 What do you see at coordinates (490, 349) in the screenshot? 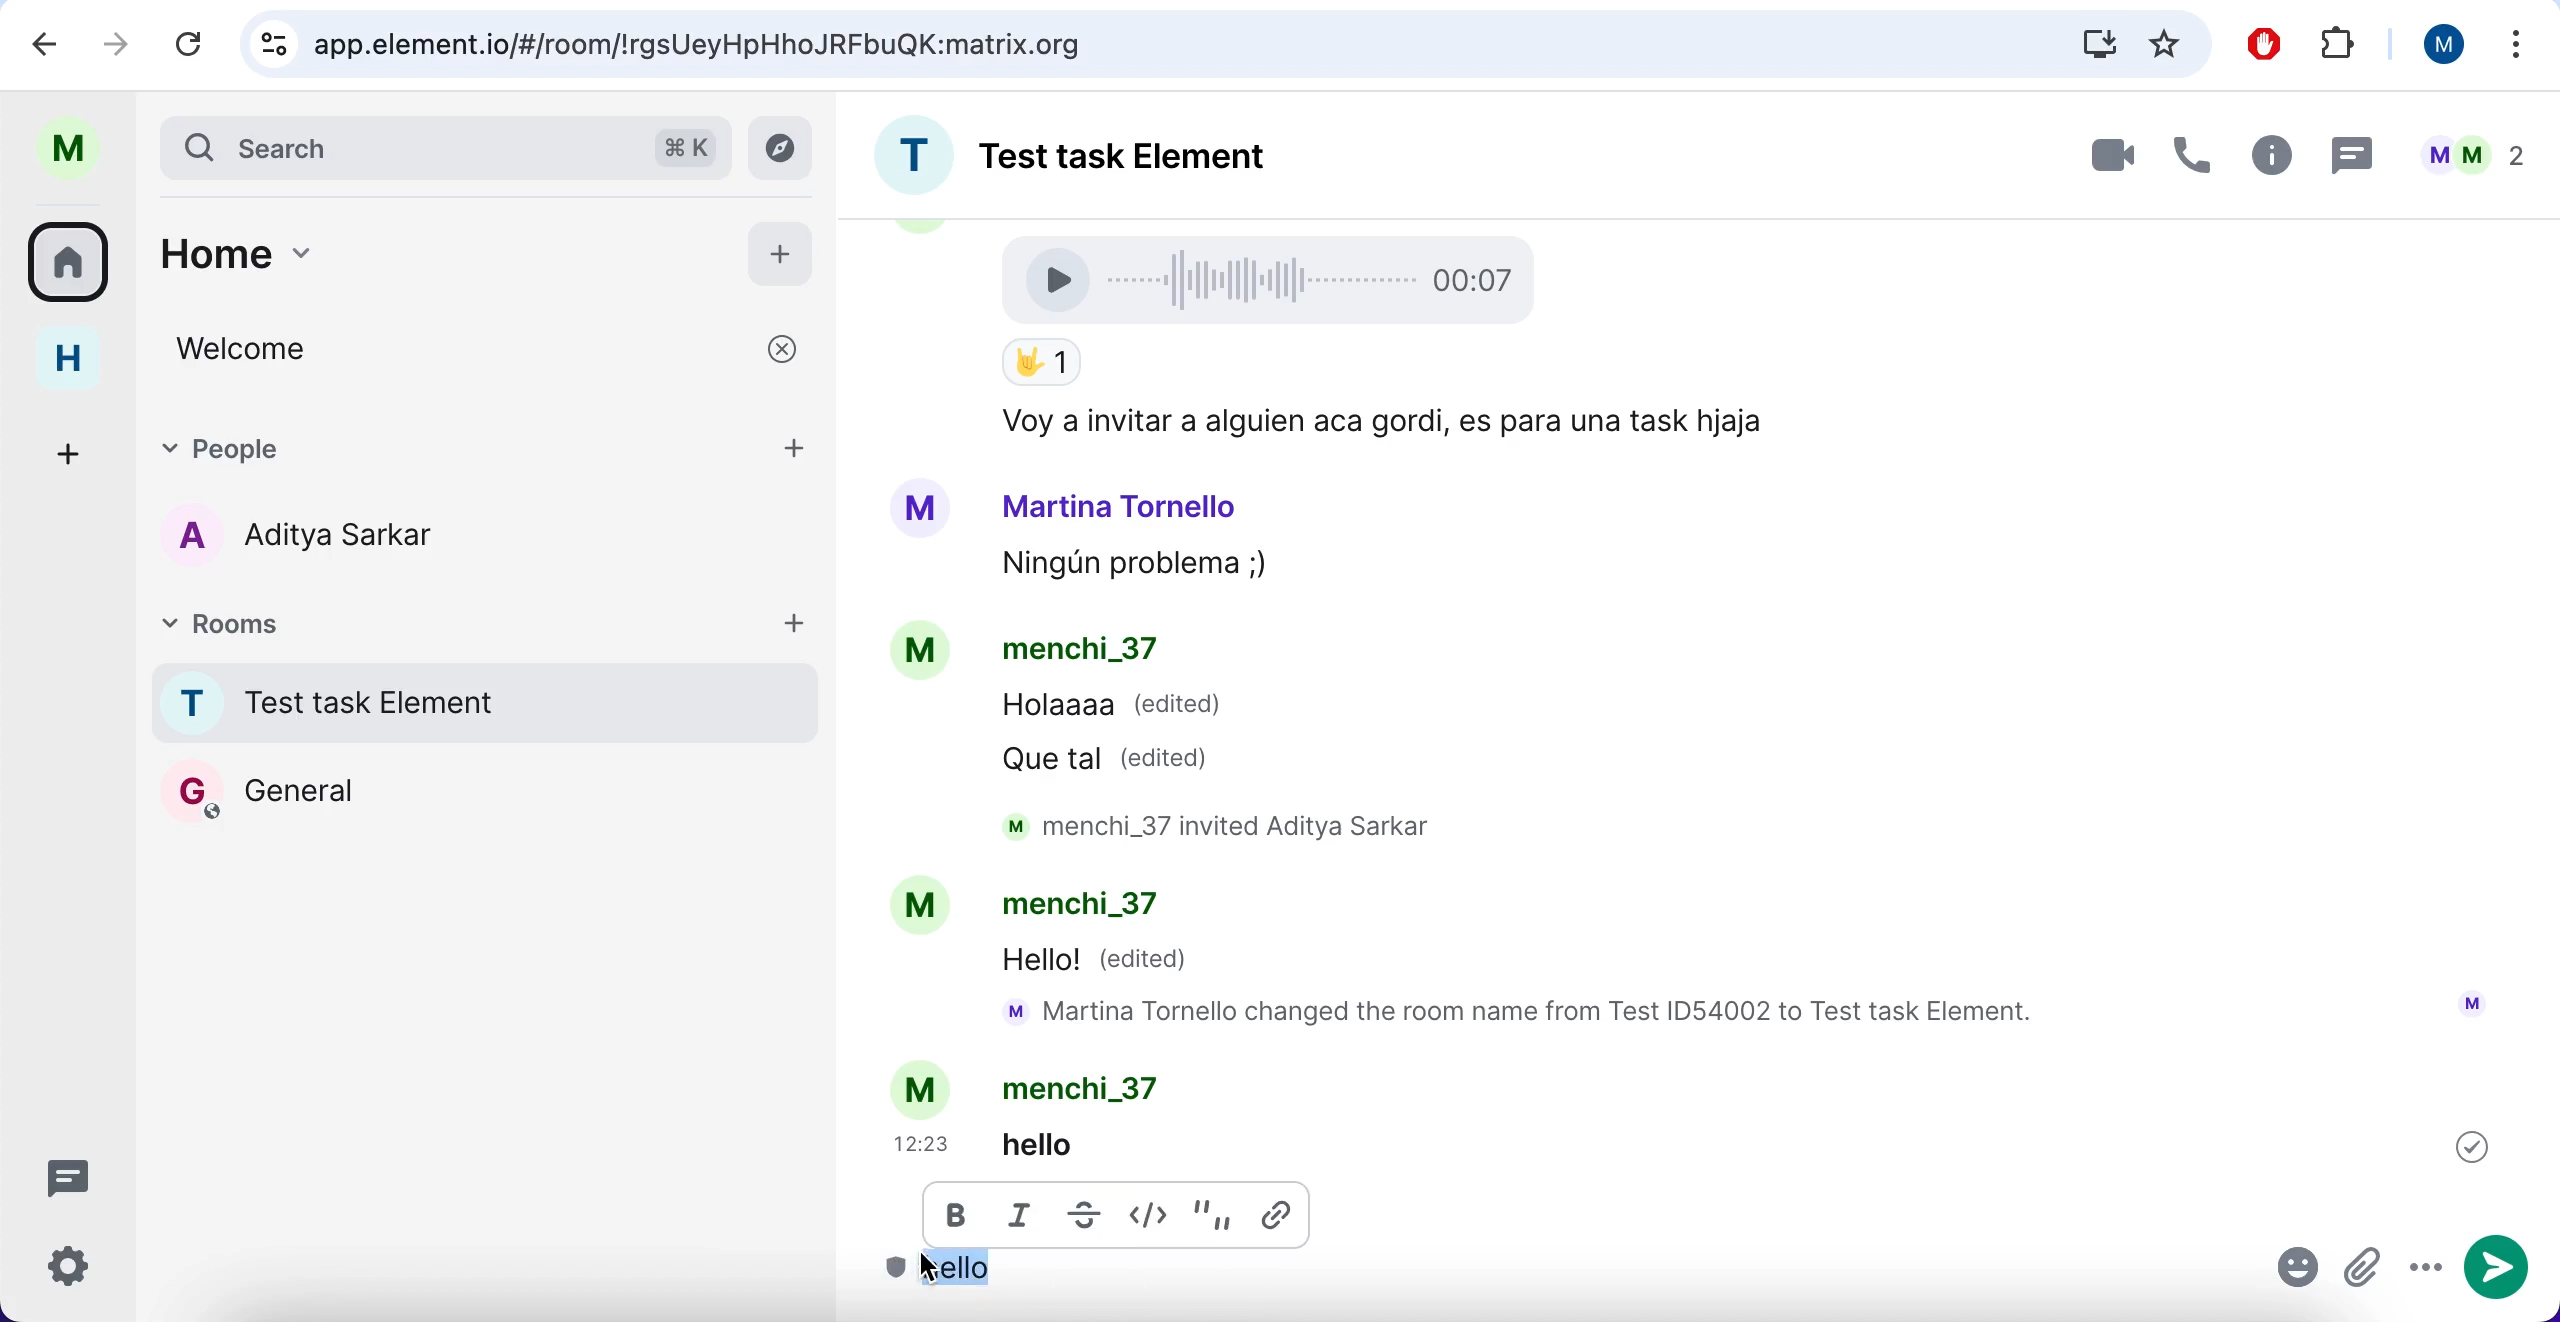
I see `welcome` at bounding box center [490, 349].